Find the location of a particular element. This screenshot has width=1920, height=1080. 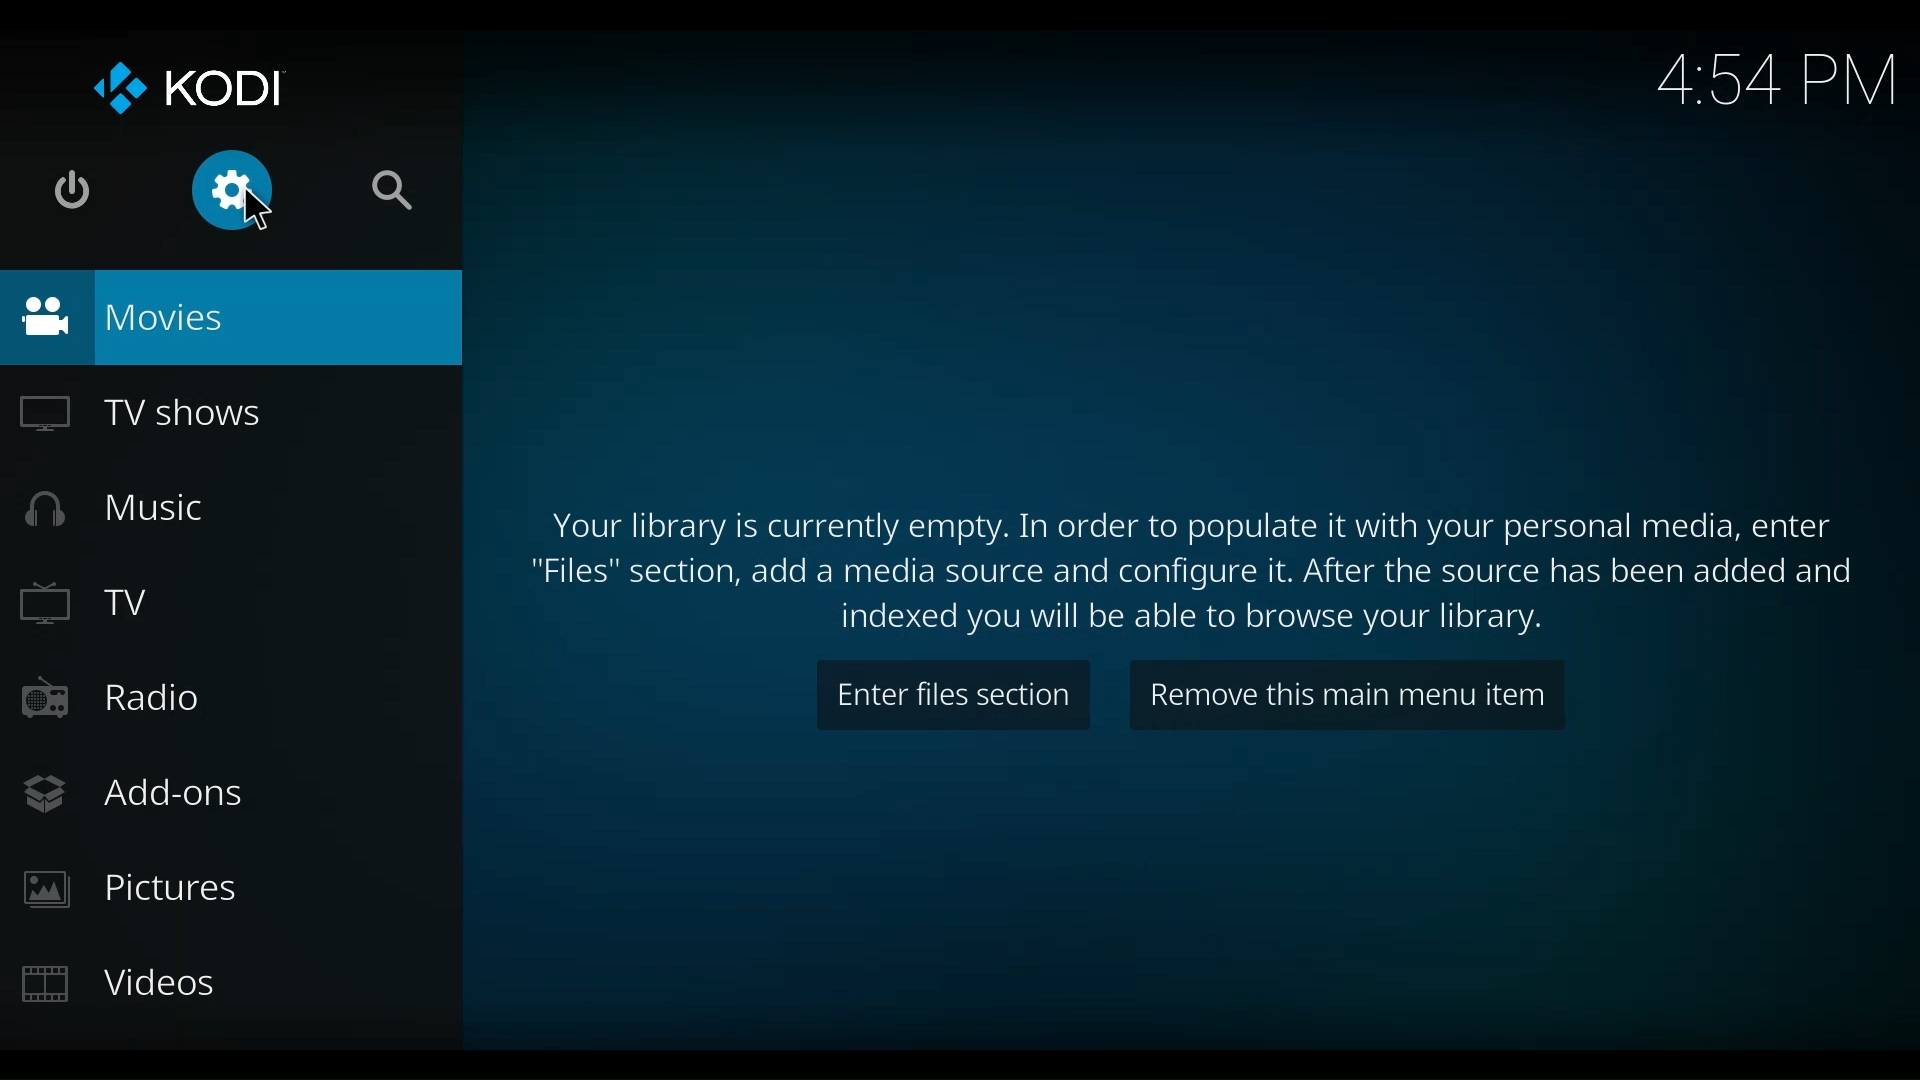

Kodi is located at coordinates (183, 89).